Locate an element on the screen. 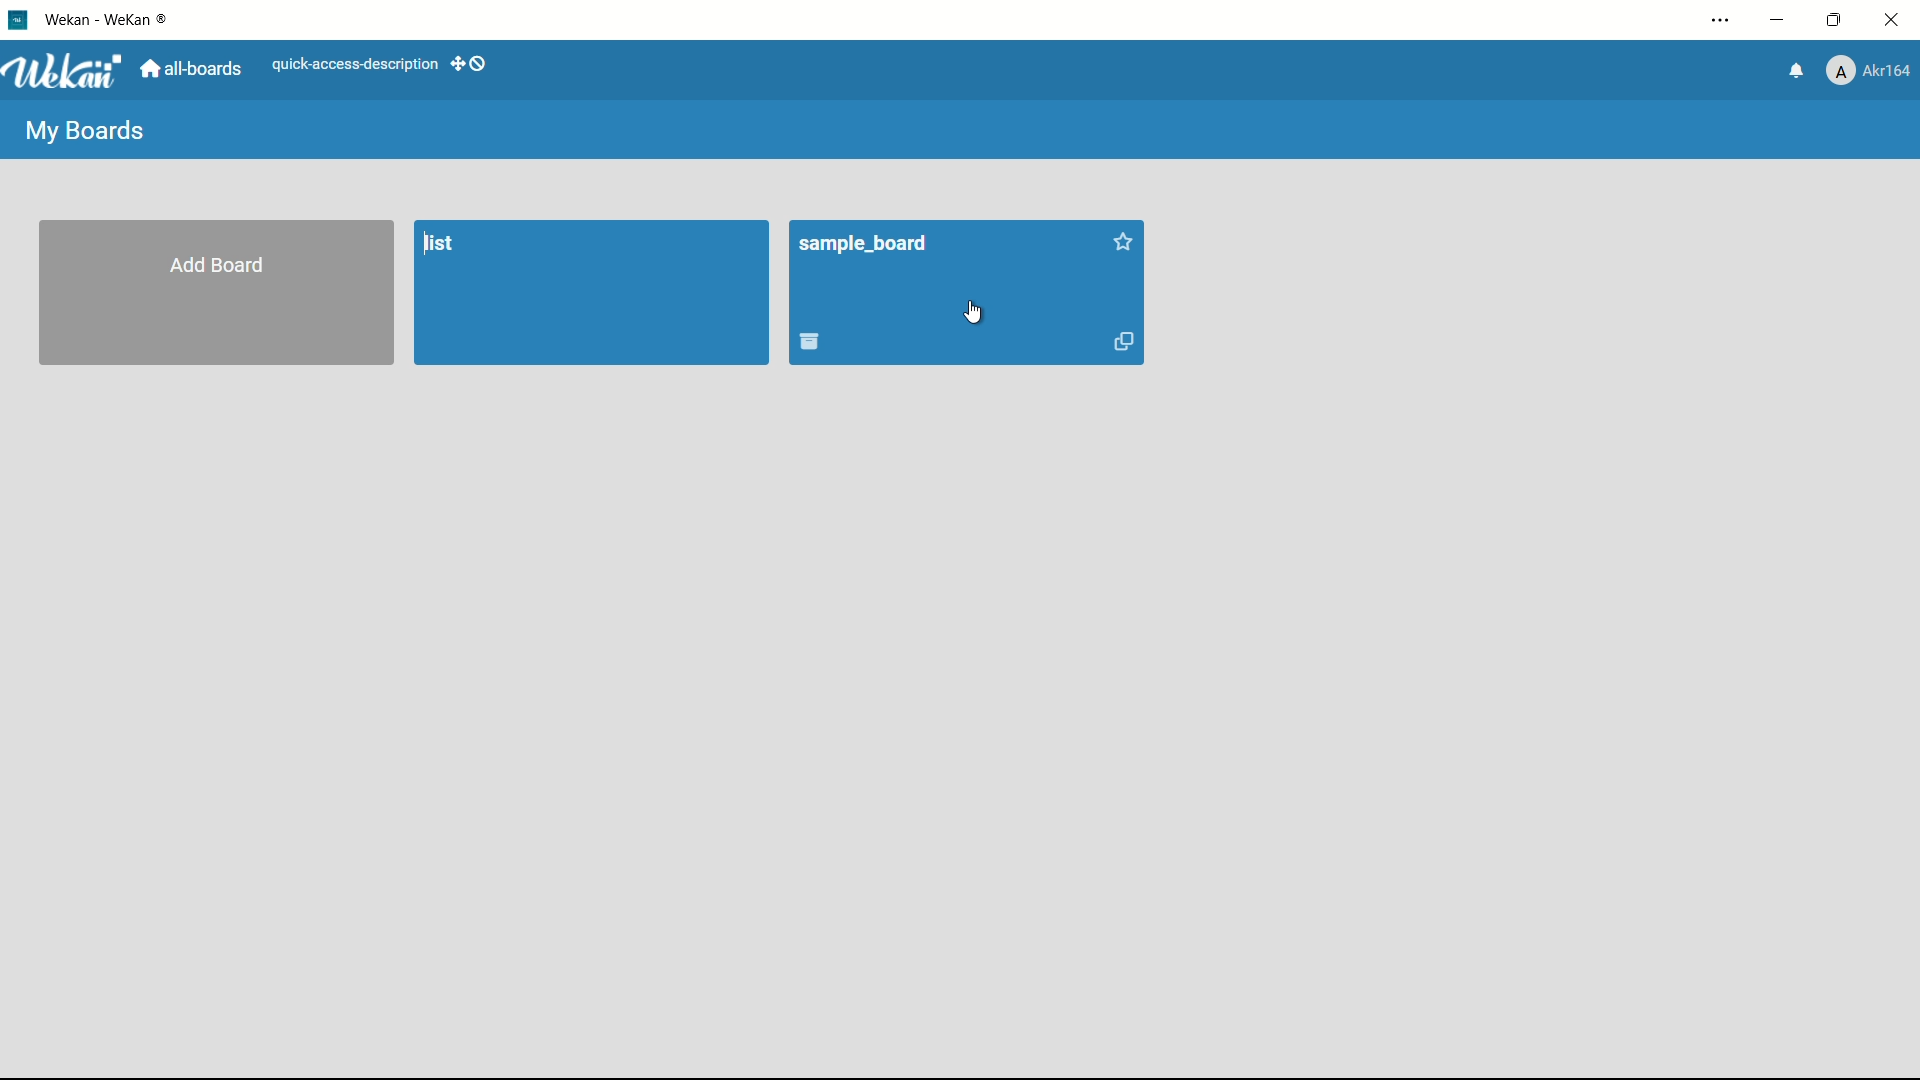 The height and width of the screenshot is (1080, 1920). all boards is located at coordinates (196, 69).